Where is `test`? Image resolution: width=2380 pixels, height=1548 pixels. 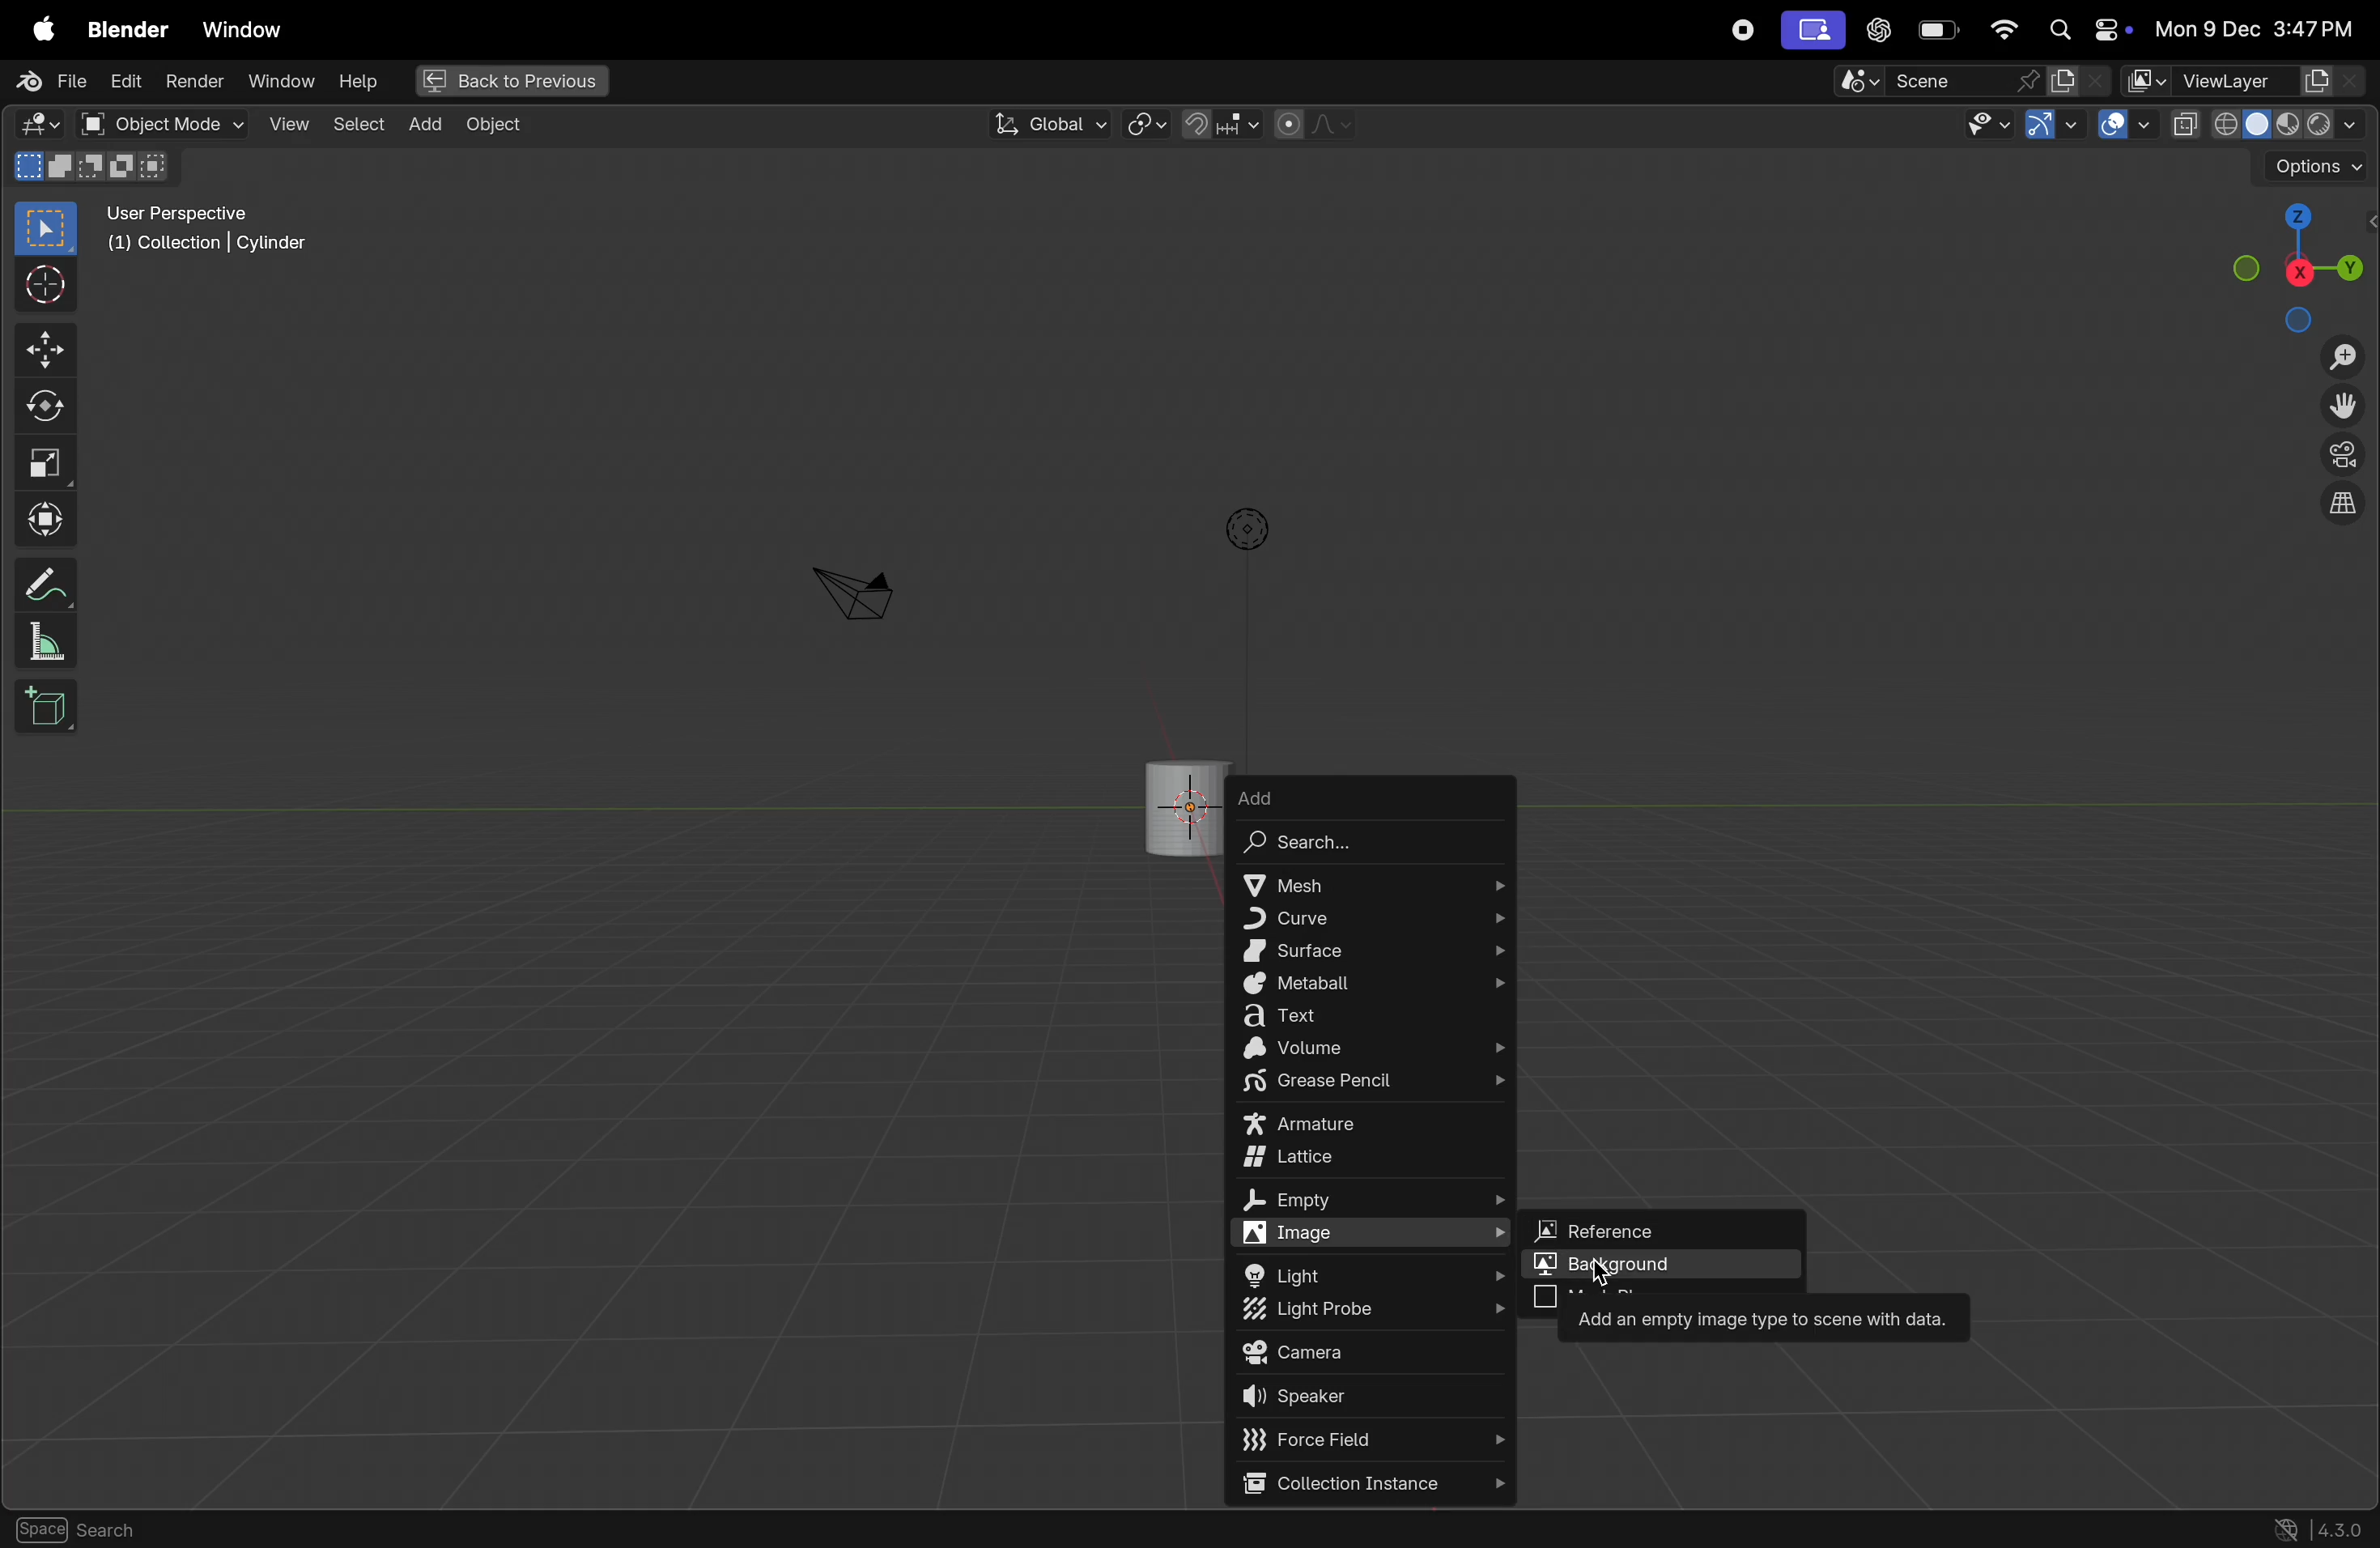 test is located at coordinates (1375, 1018).